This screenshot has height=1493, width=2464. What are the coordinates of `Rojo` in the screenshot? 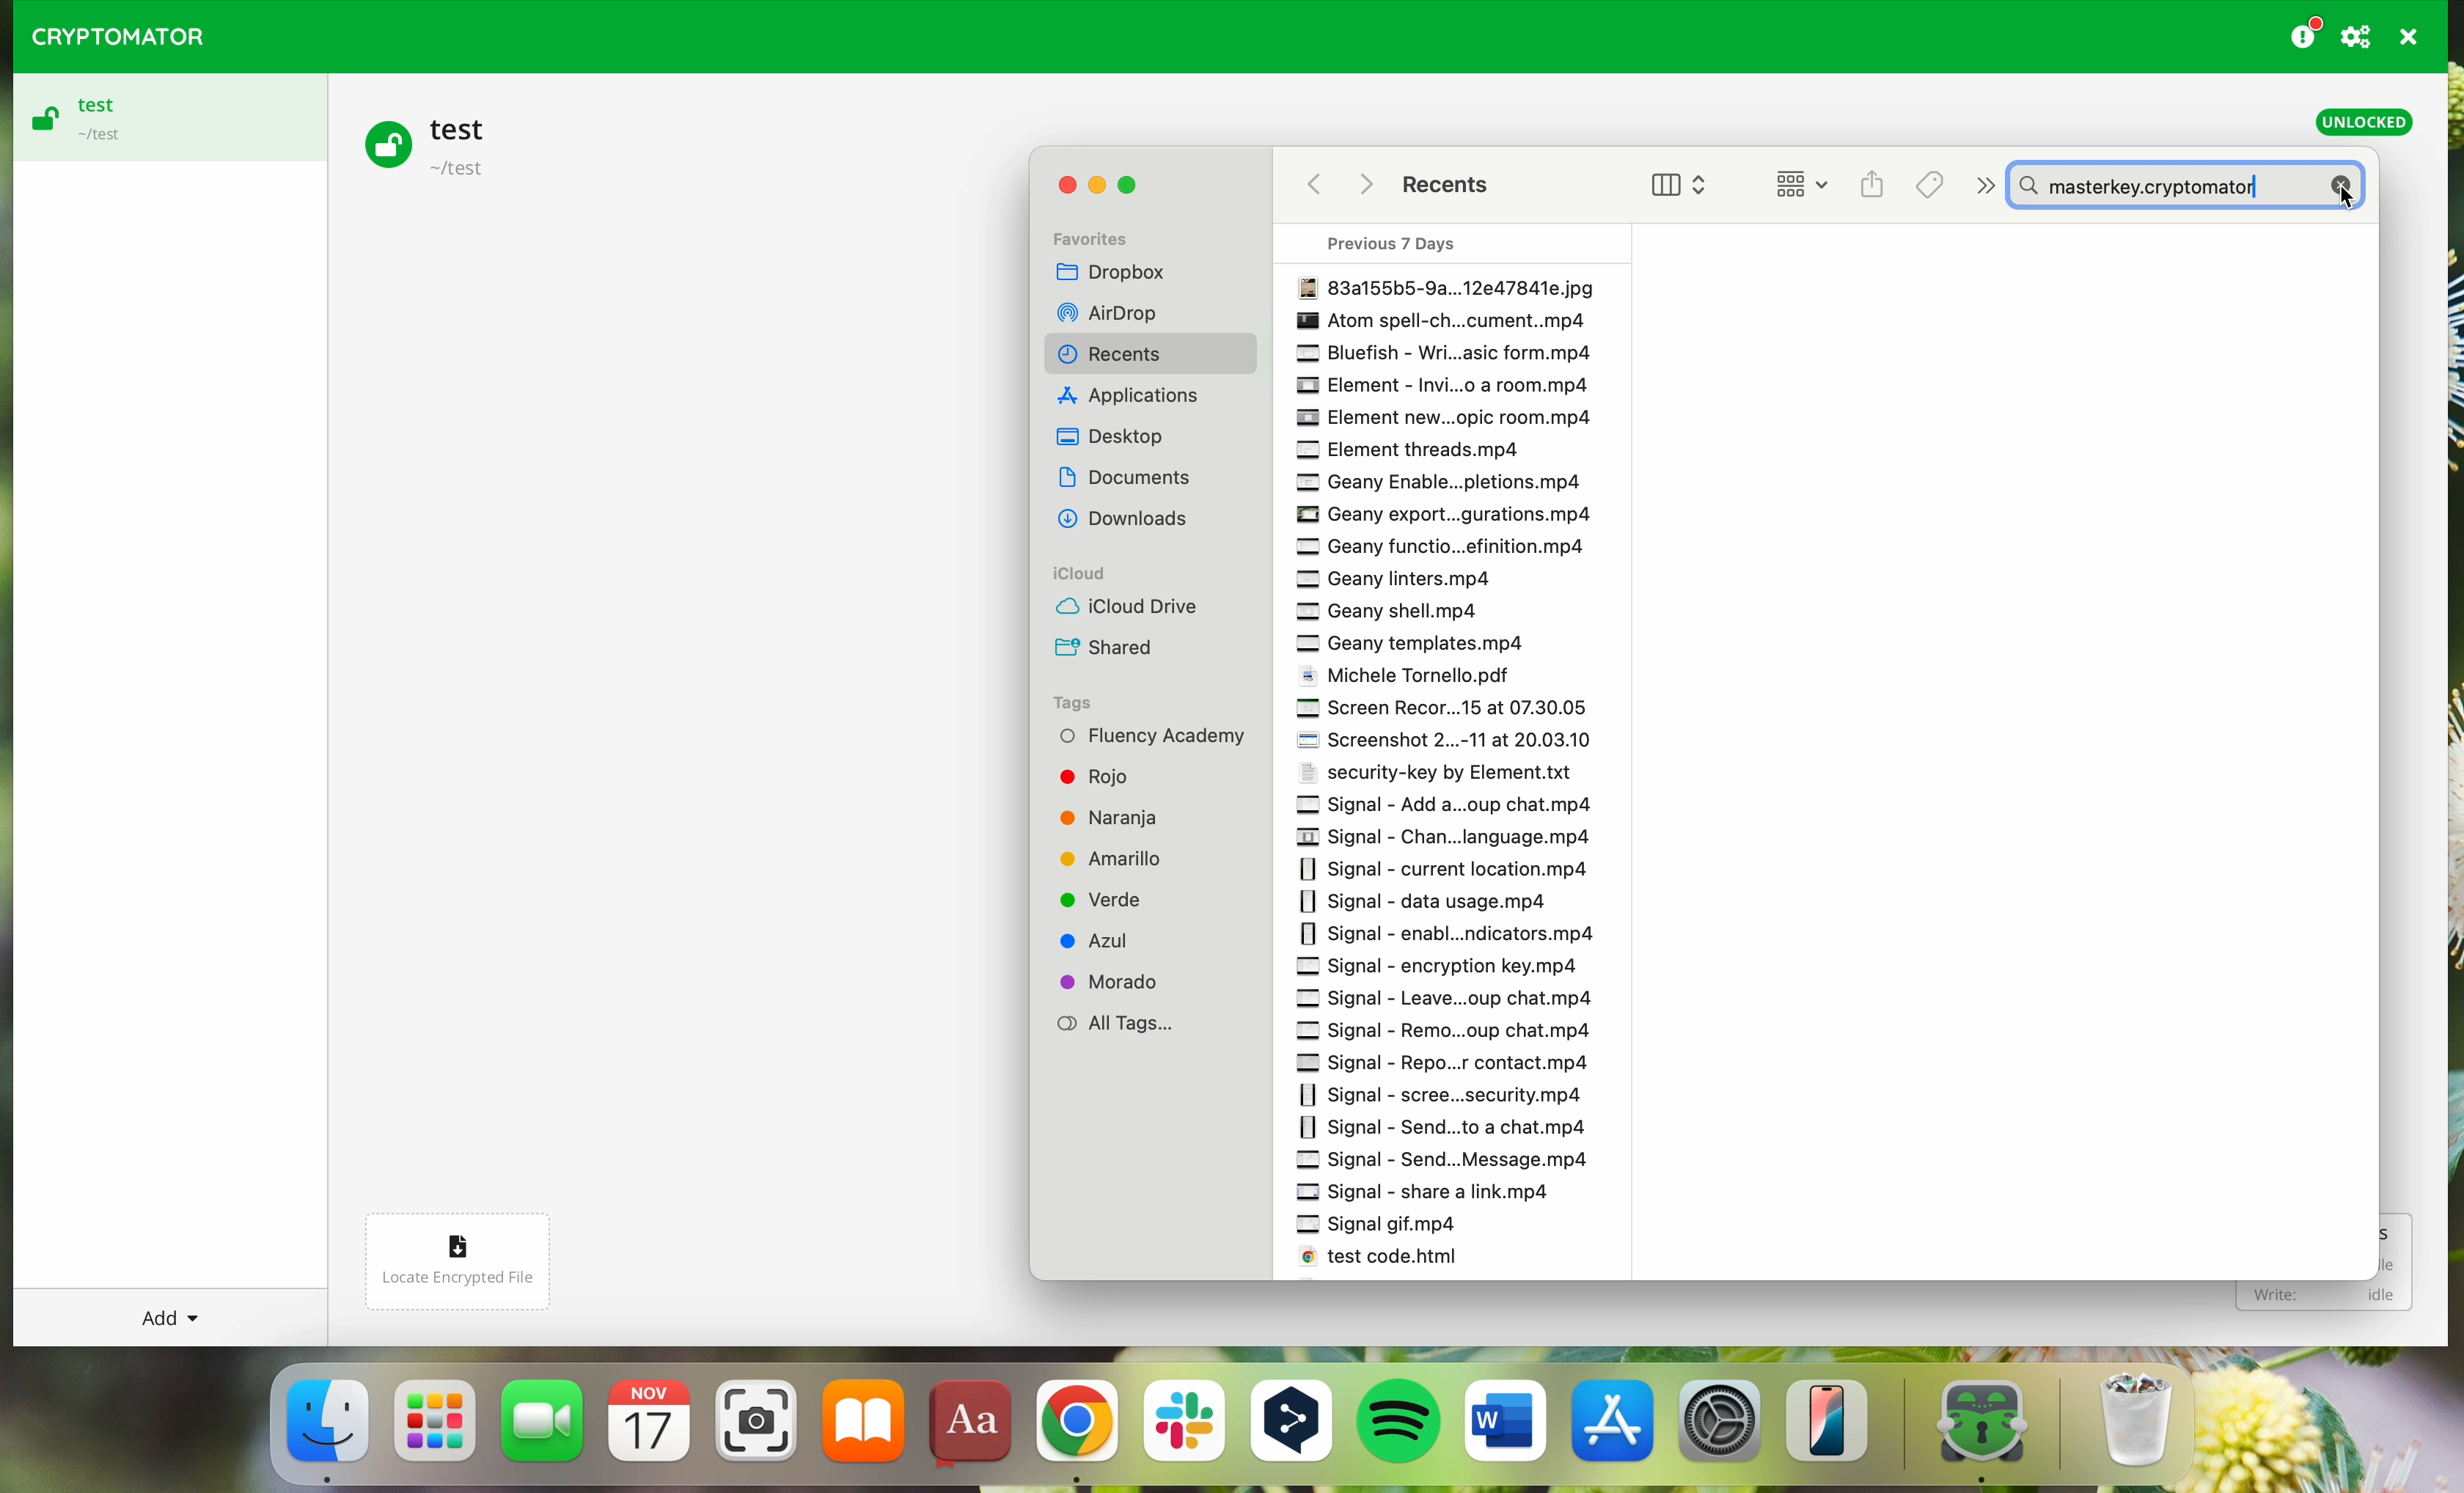 It's located at (1098, 773).